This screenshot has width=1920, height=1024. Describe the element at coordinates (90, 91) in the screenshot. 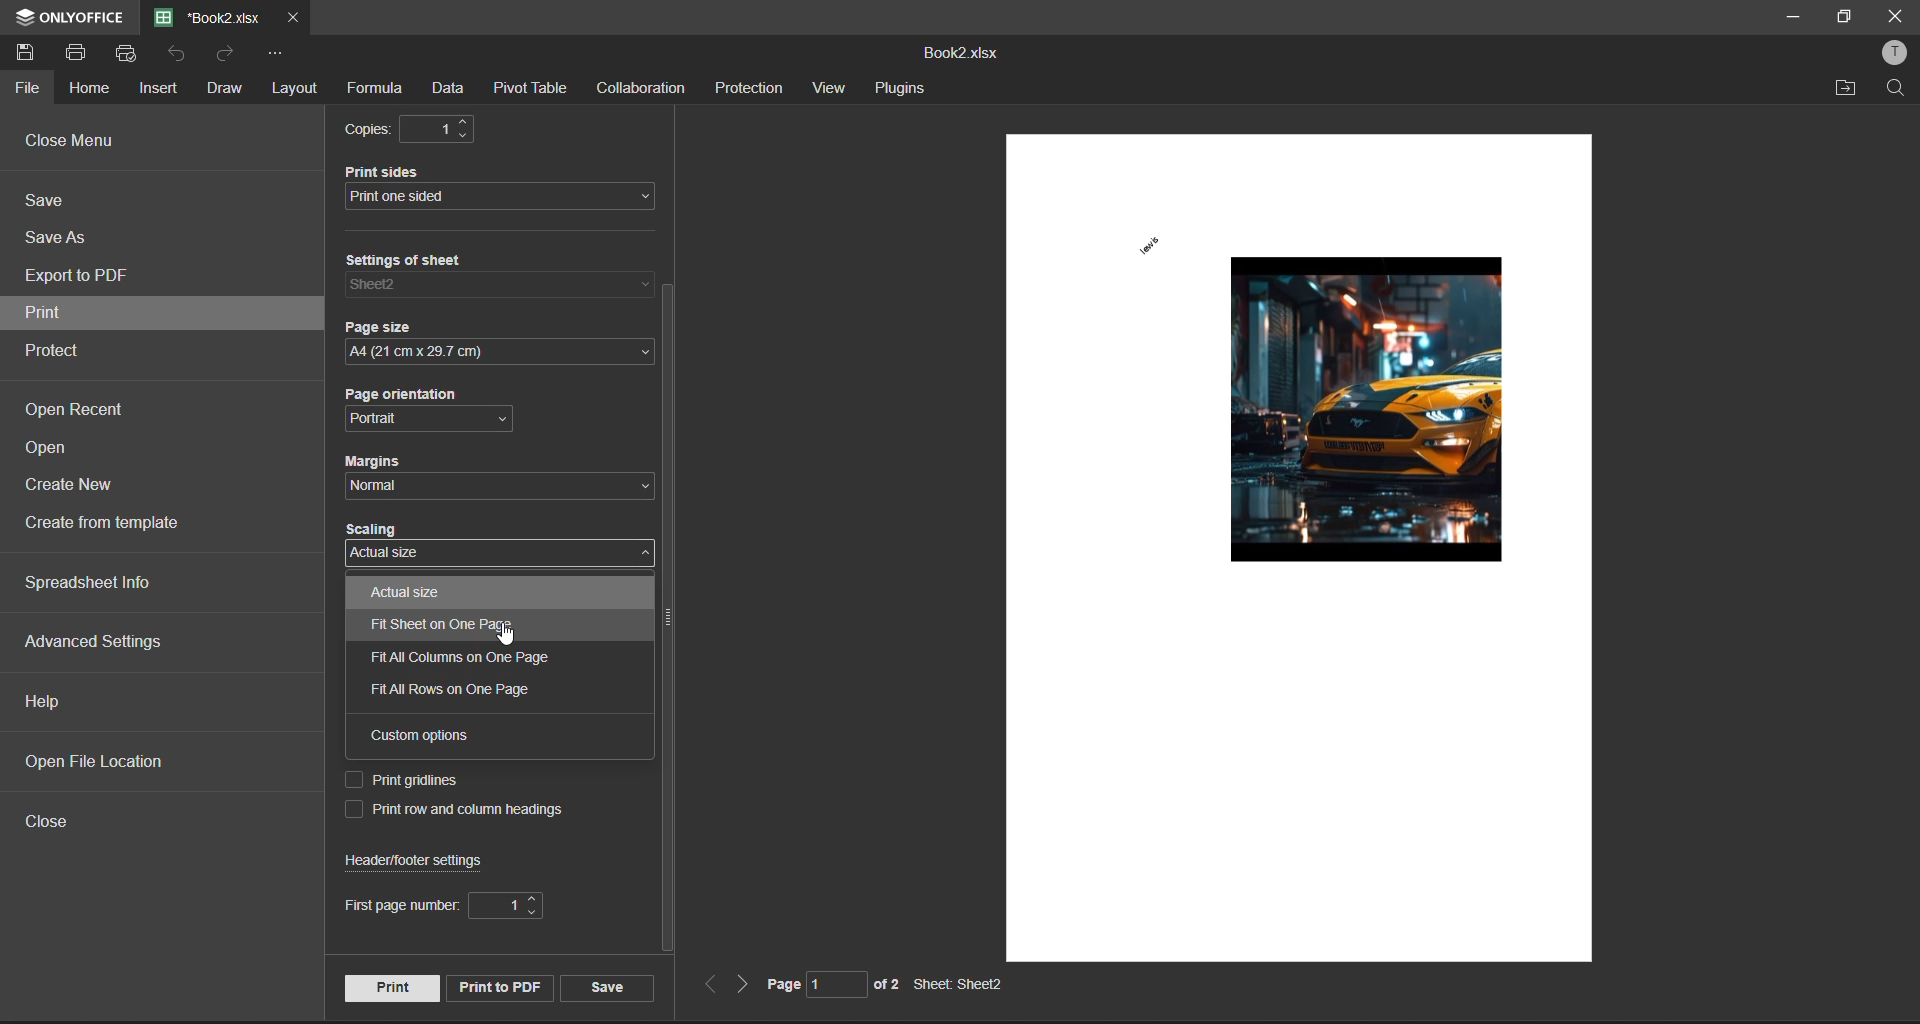

I see `home` at that location.